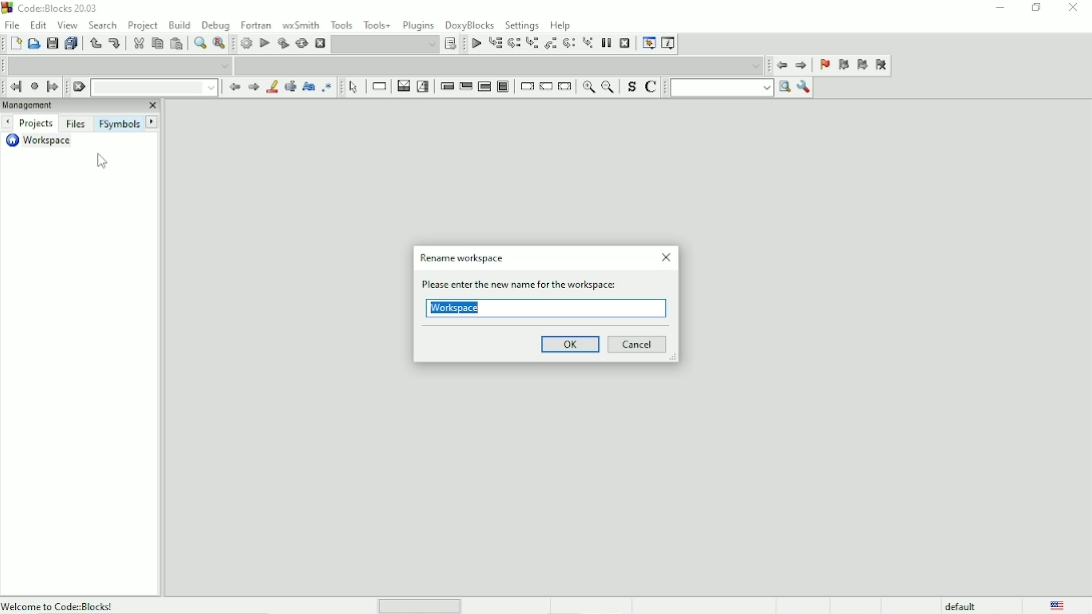  What do you see at coordinates (446, 86) in the screenshot?
I see `Entry condition loop` at bounding box center [446, 86].